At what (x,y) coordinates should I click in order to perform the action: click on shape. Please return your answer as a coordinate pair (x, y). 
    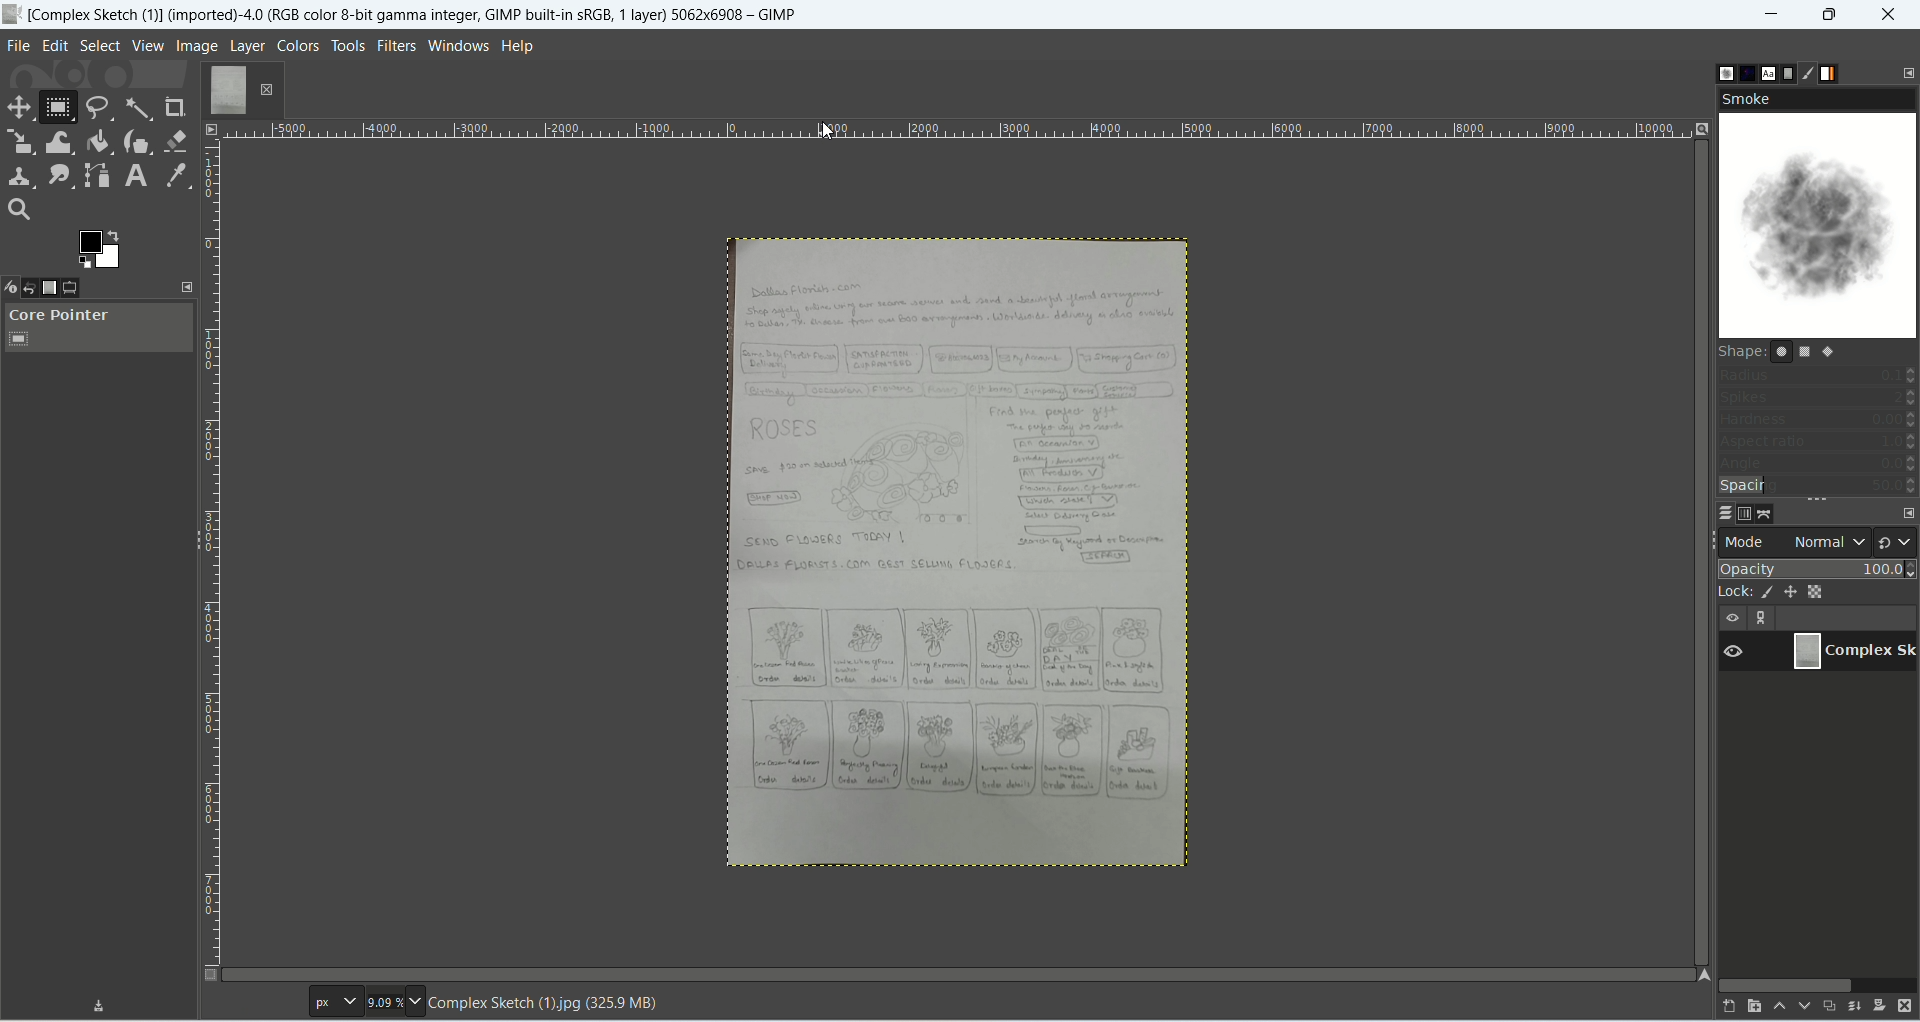
    Looking at the image, I should click on (1818, 351).